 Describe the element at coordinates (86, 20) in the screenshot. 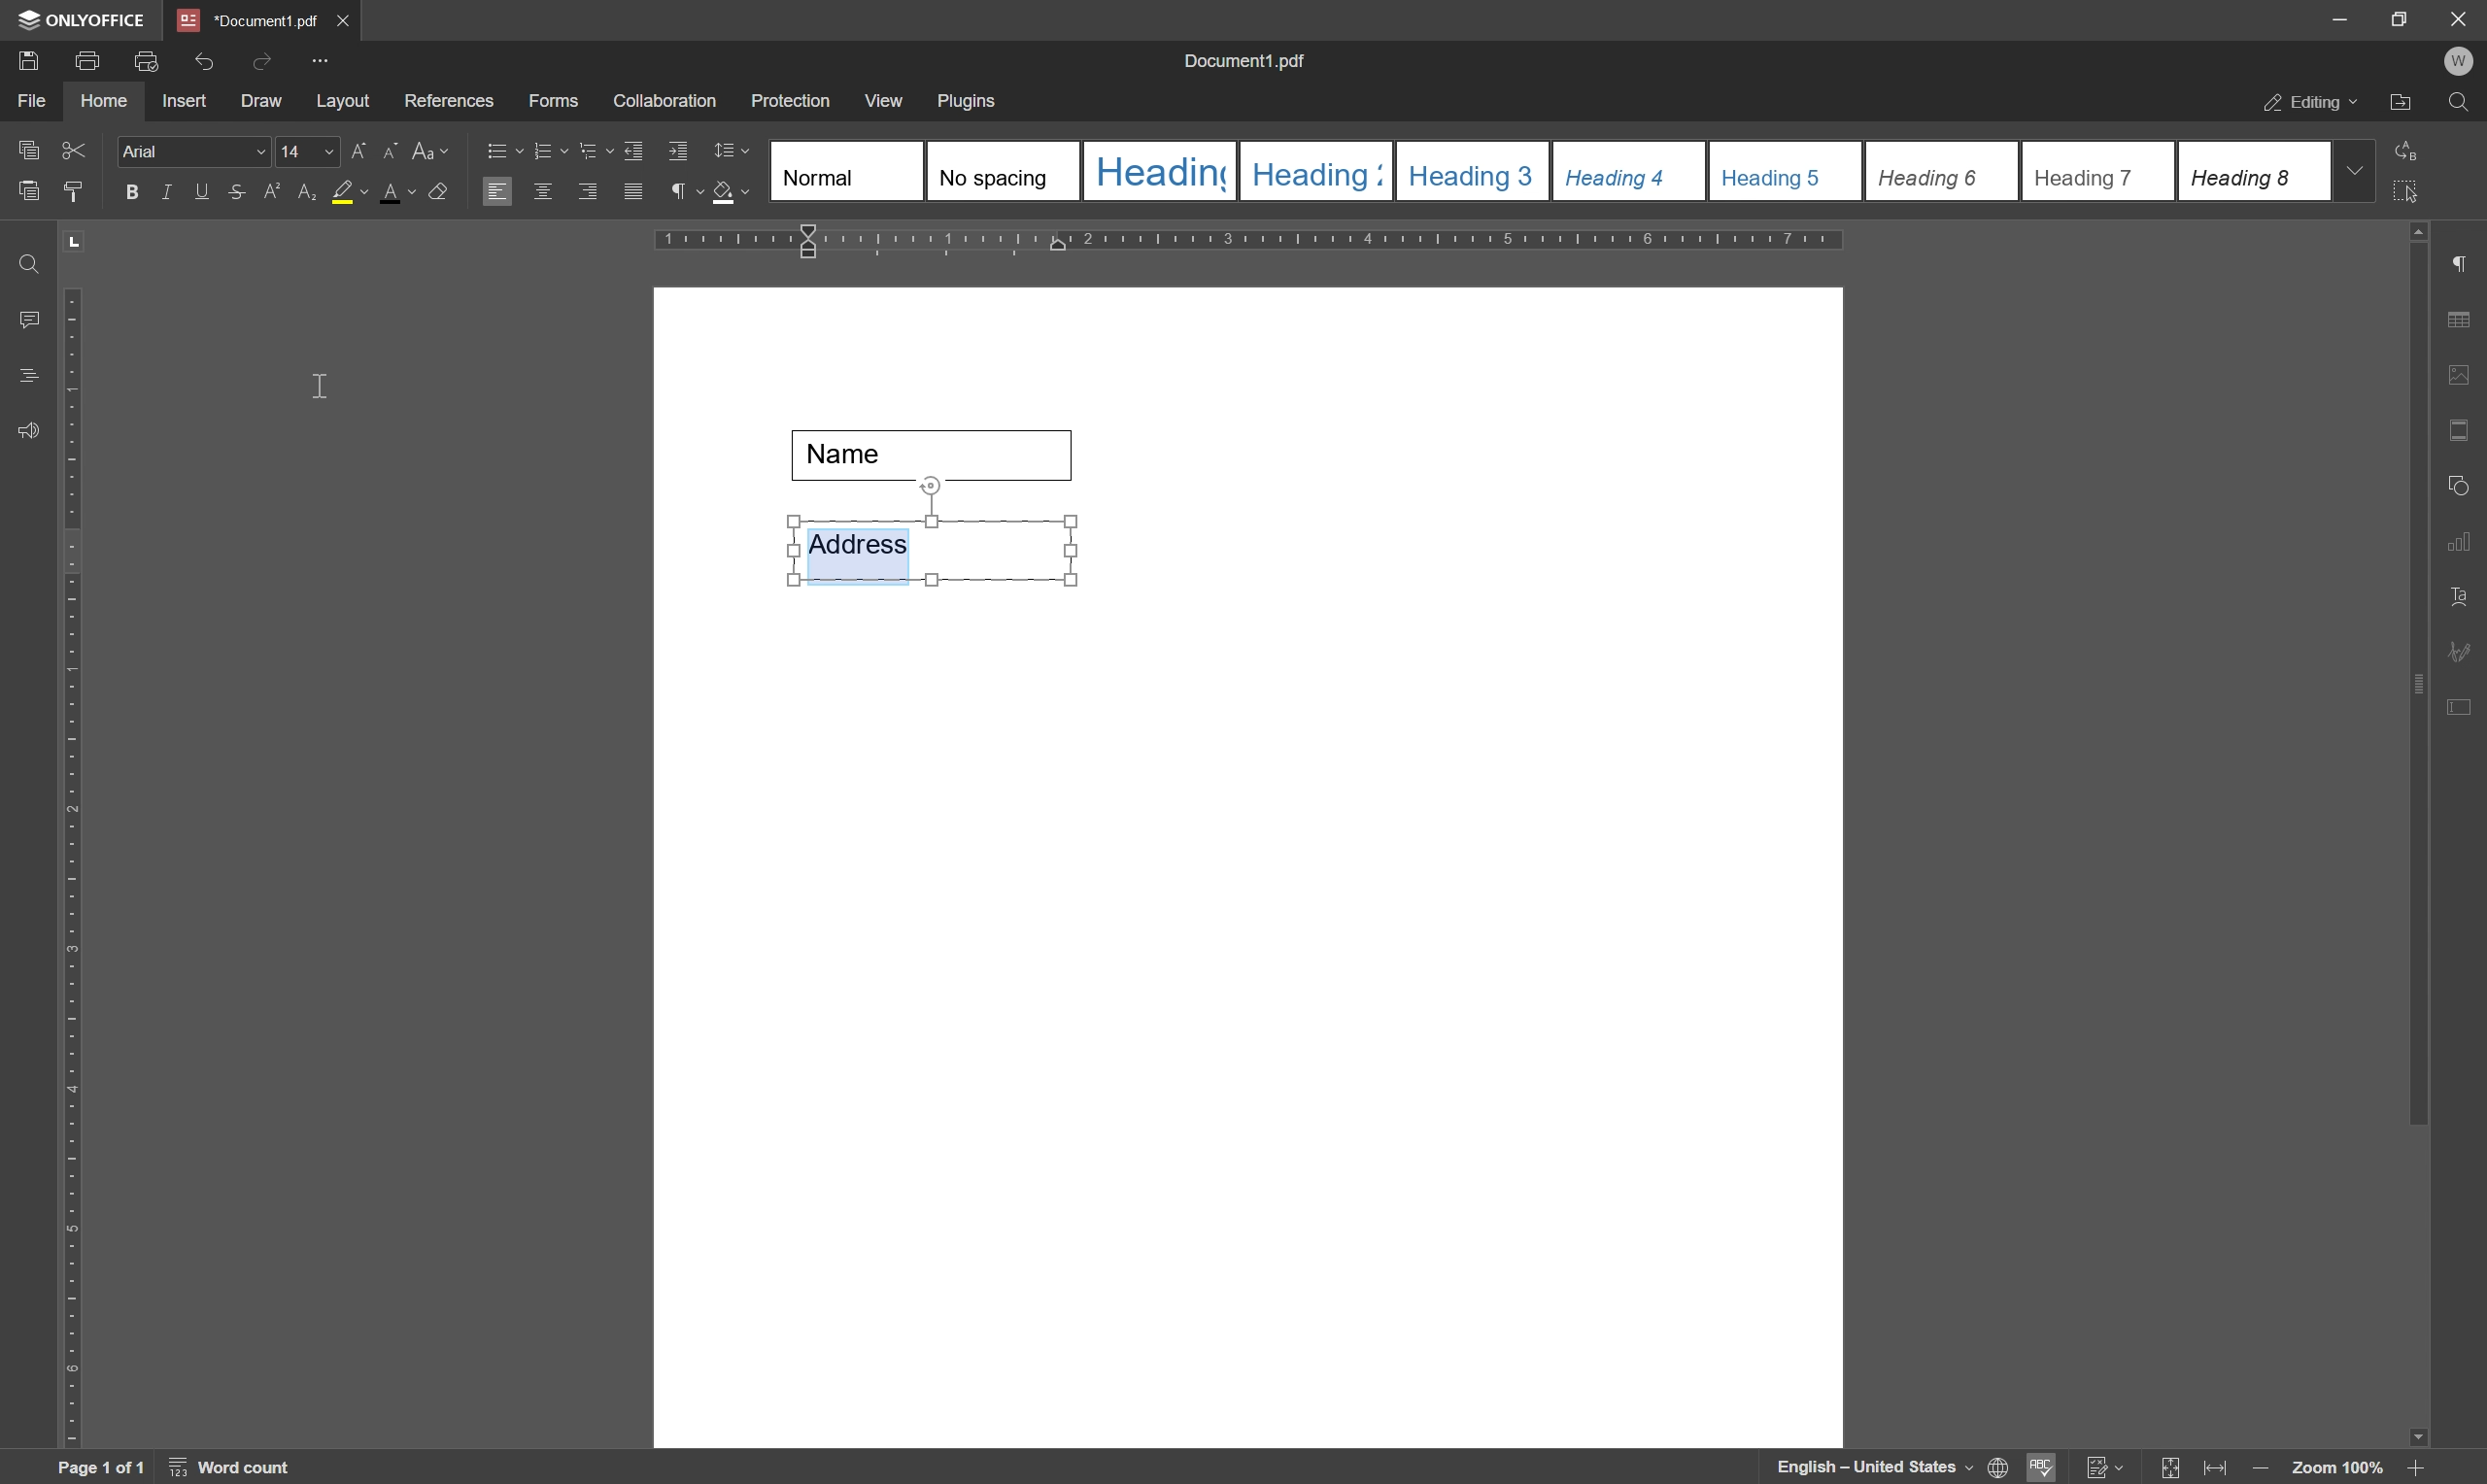

I see `onlyoffice` at that location.